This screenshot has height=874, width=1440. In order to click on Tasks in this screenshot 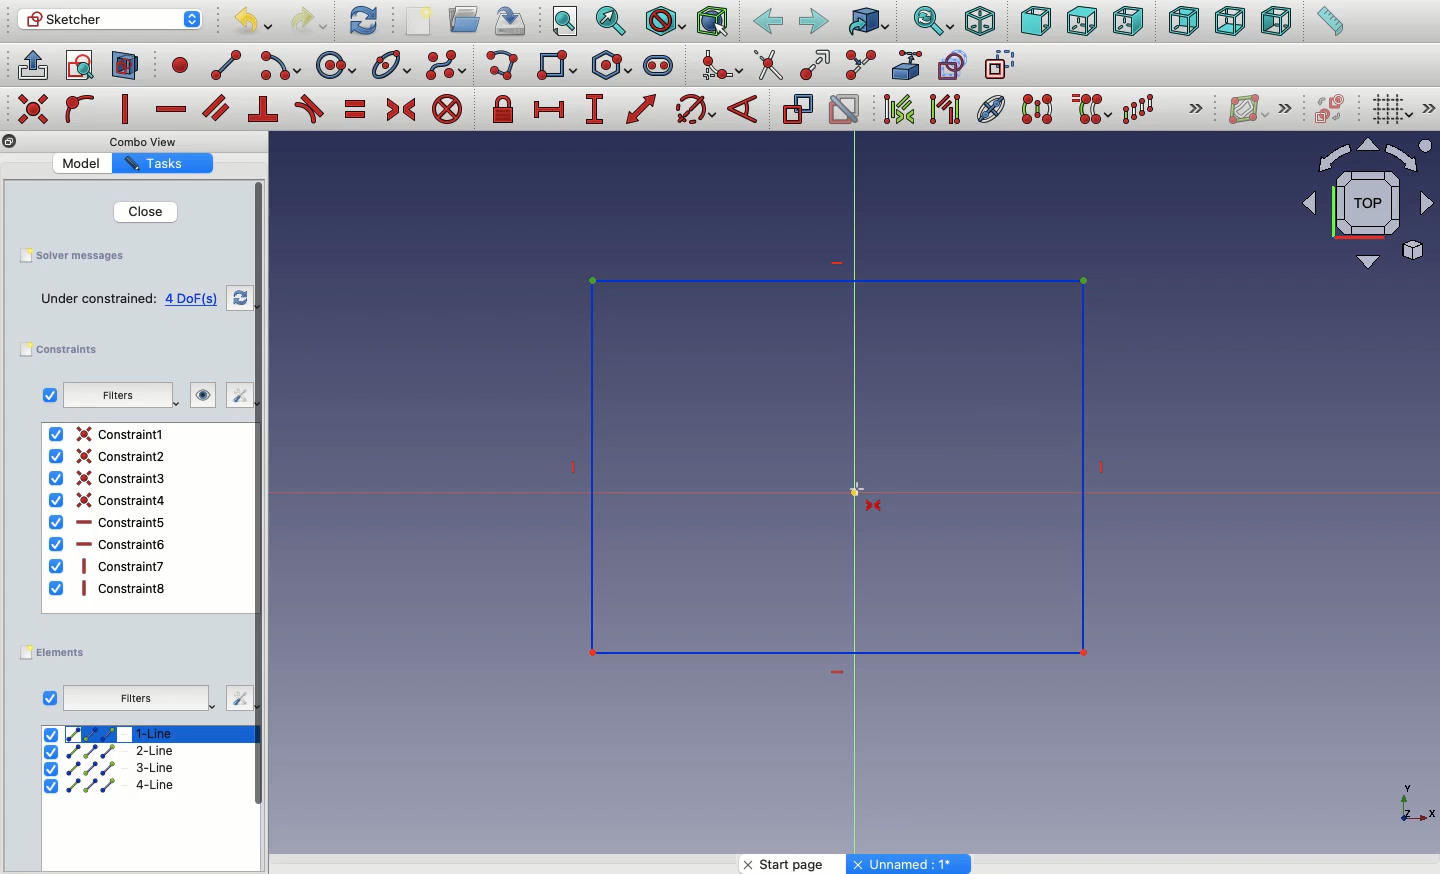, I will do `click(159, 164)`.